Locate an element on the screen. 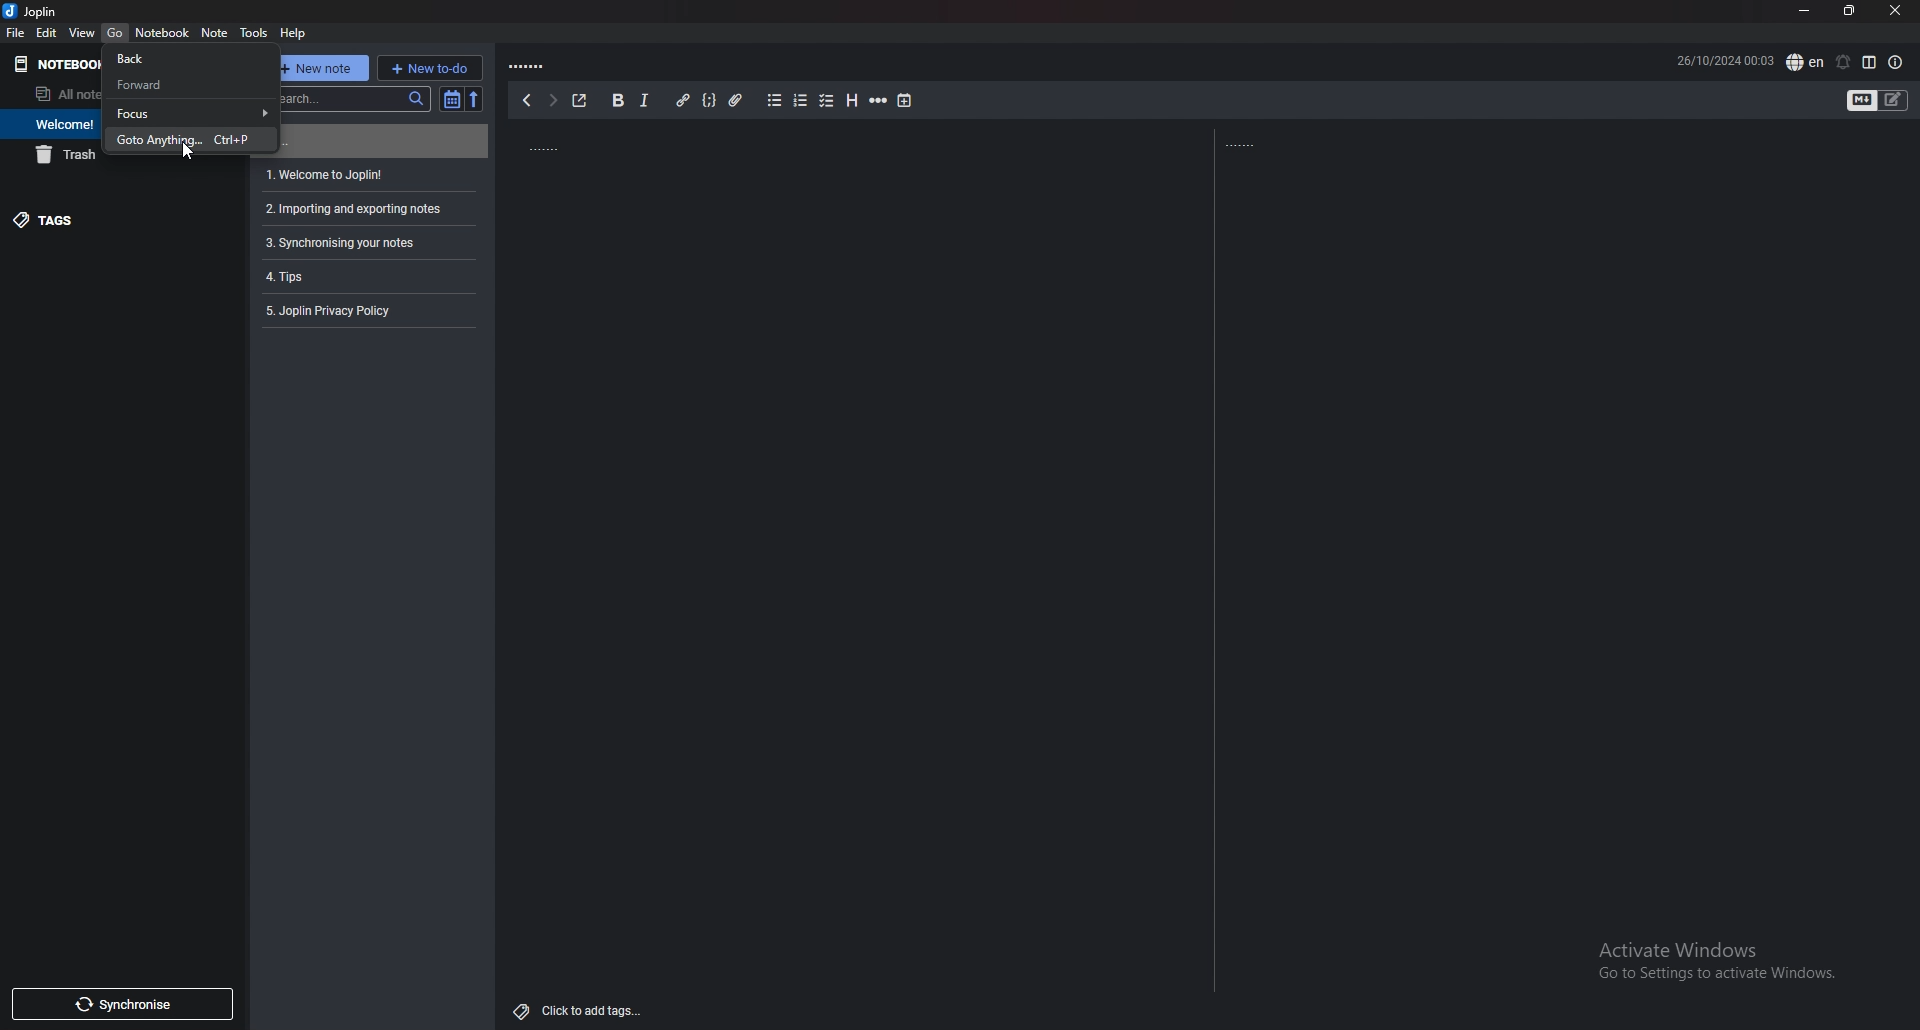 This screenshot has height=1030, width=1920. horizontal rule is located at coordinates (879, 102).